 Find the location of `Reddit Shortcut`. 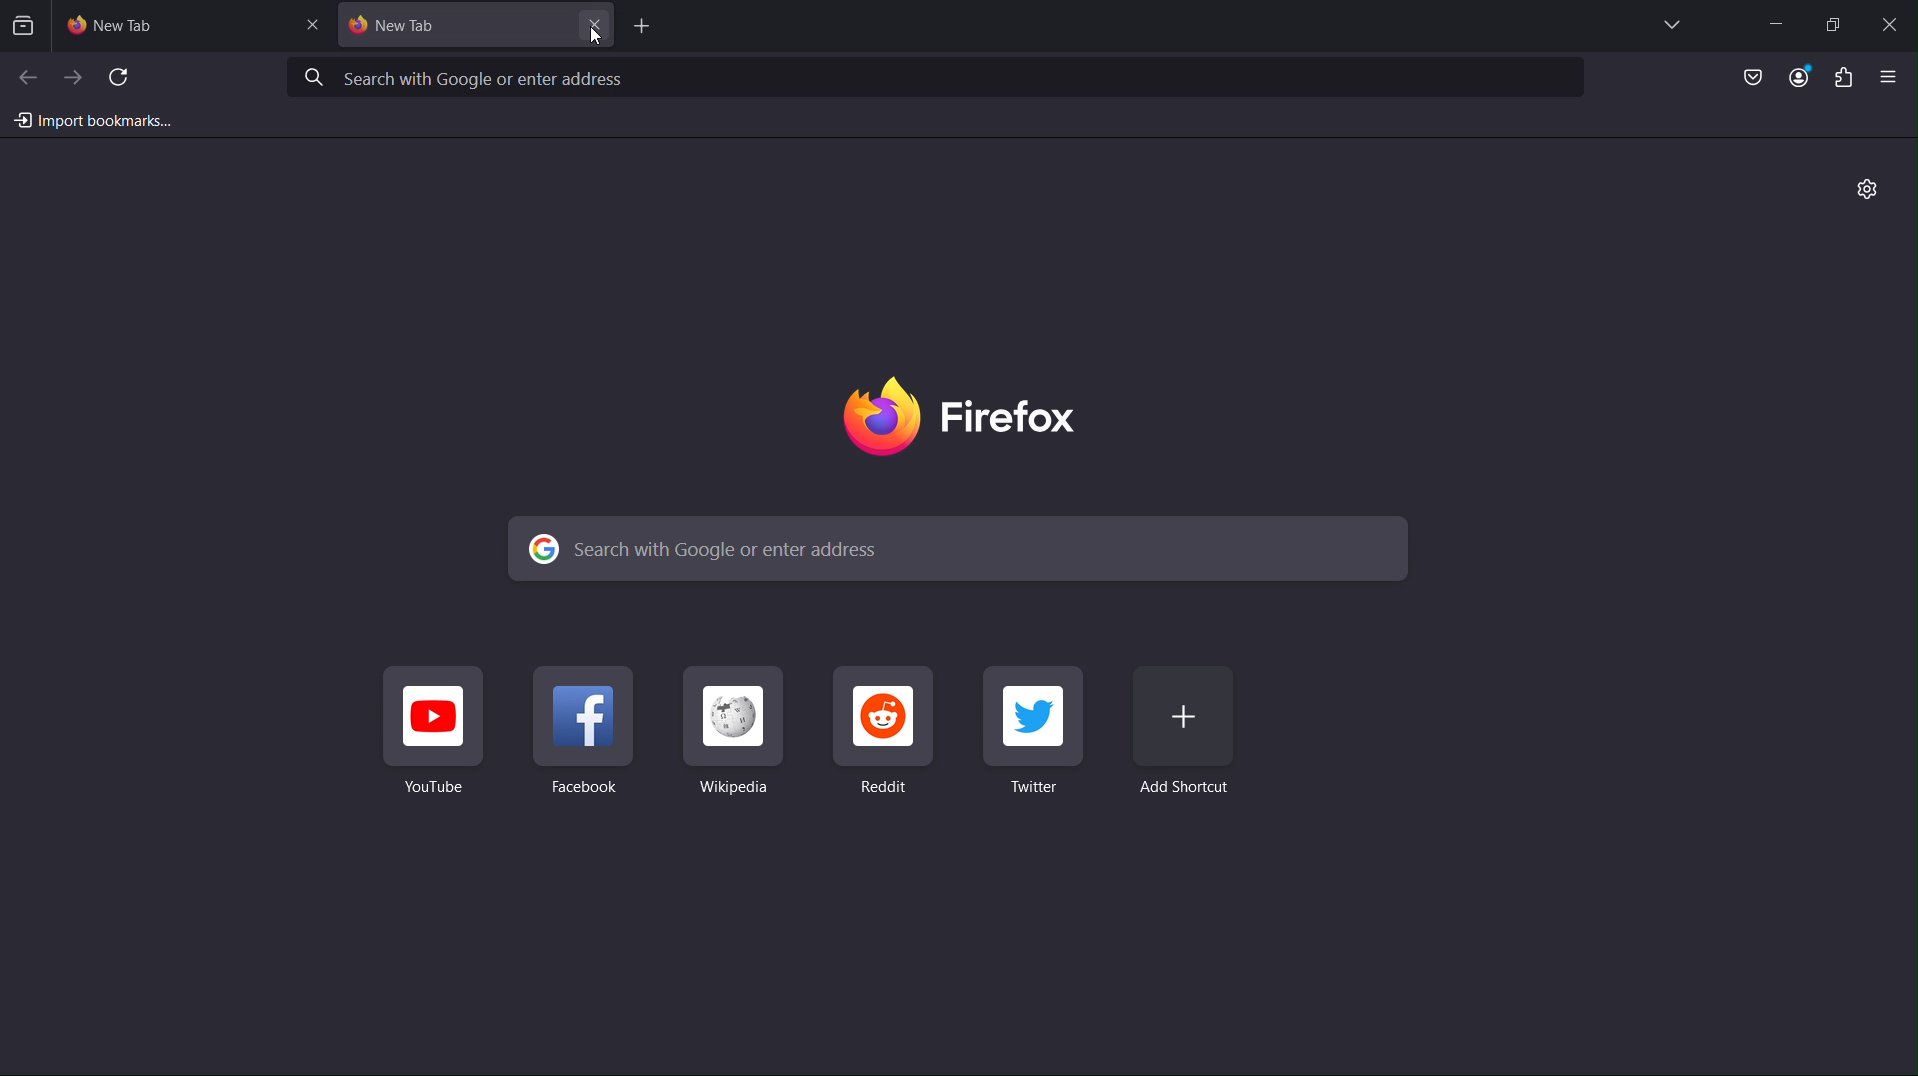

Reddit Shortcut is located at coordinates (891, 740).